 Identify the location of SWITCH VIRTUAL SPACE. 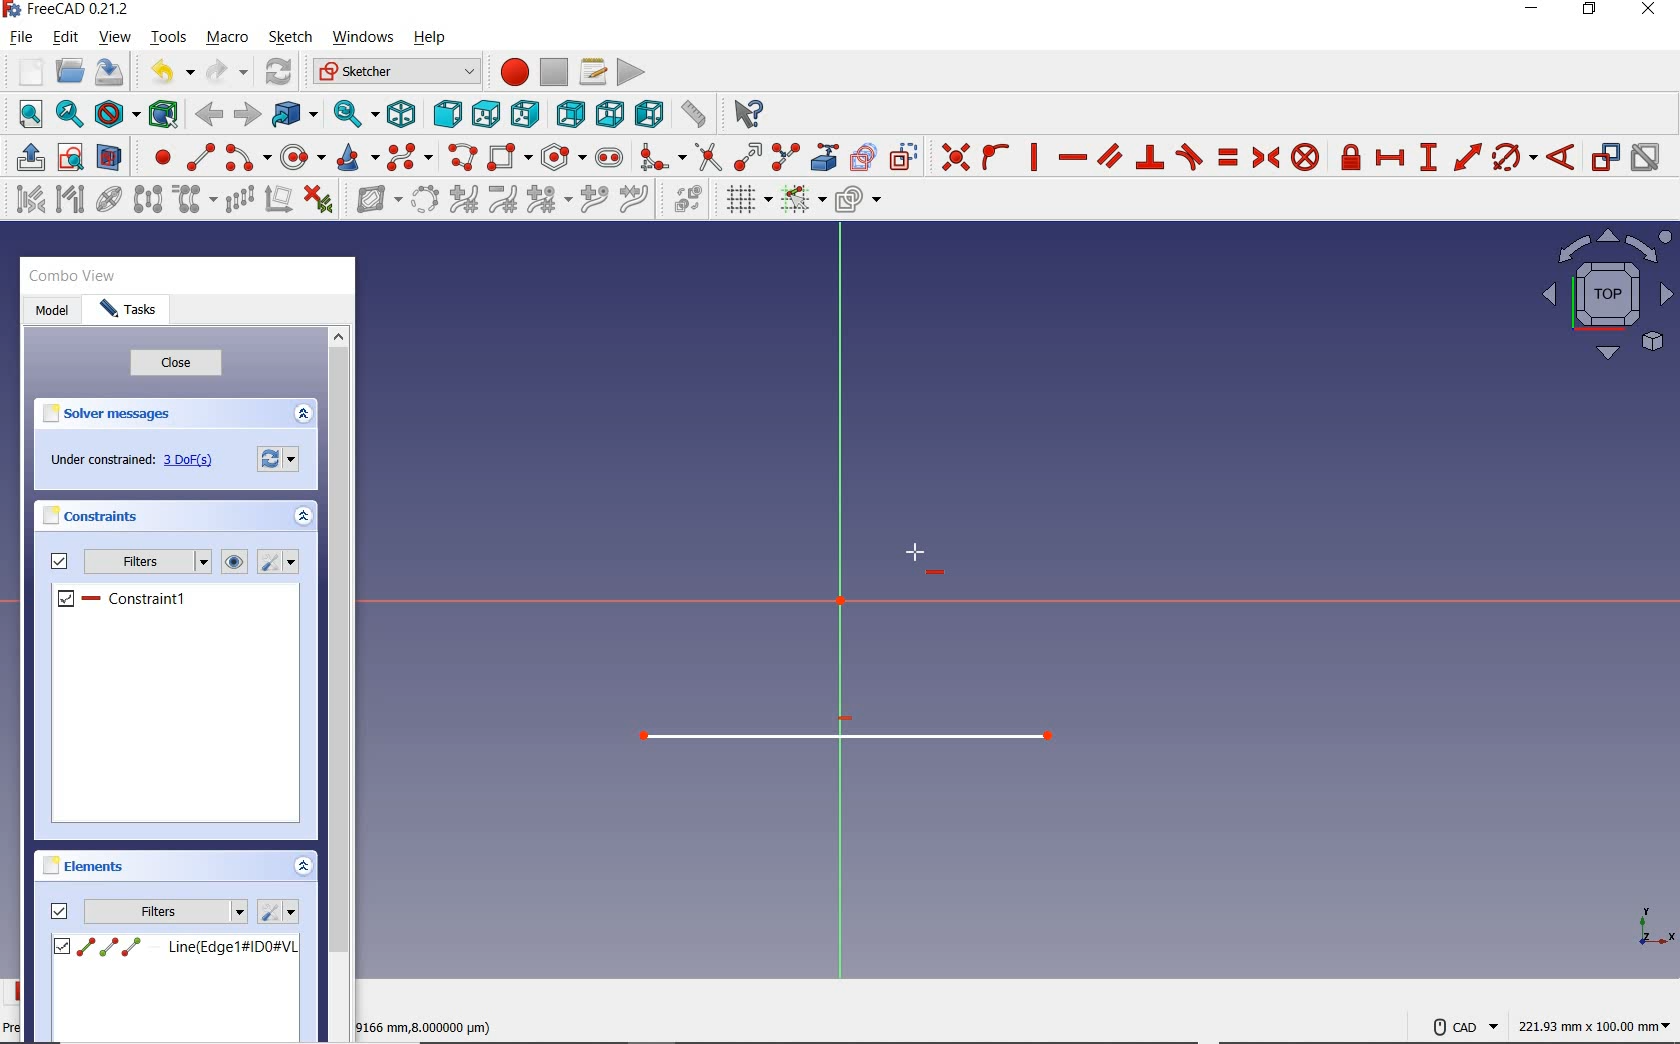
(688, 198).